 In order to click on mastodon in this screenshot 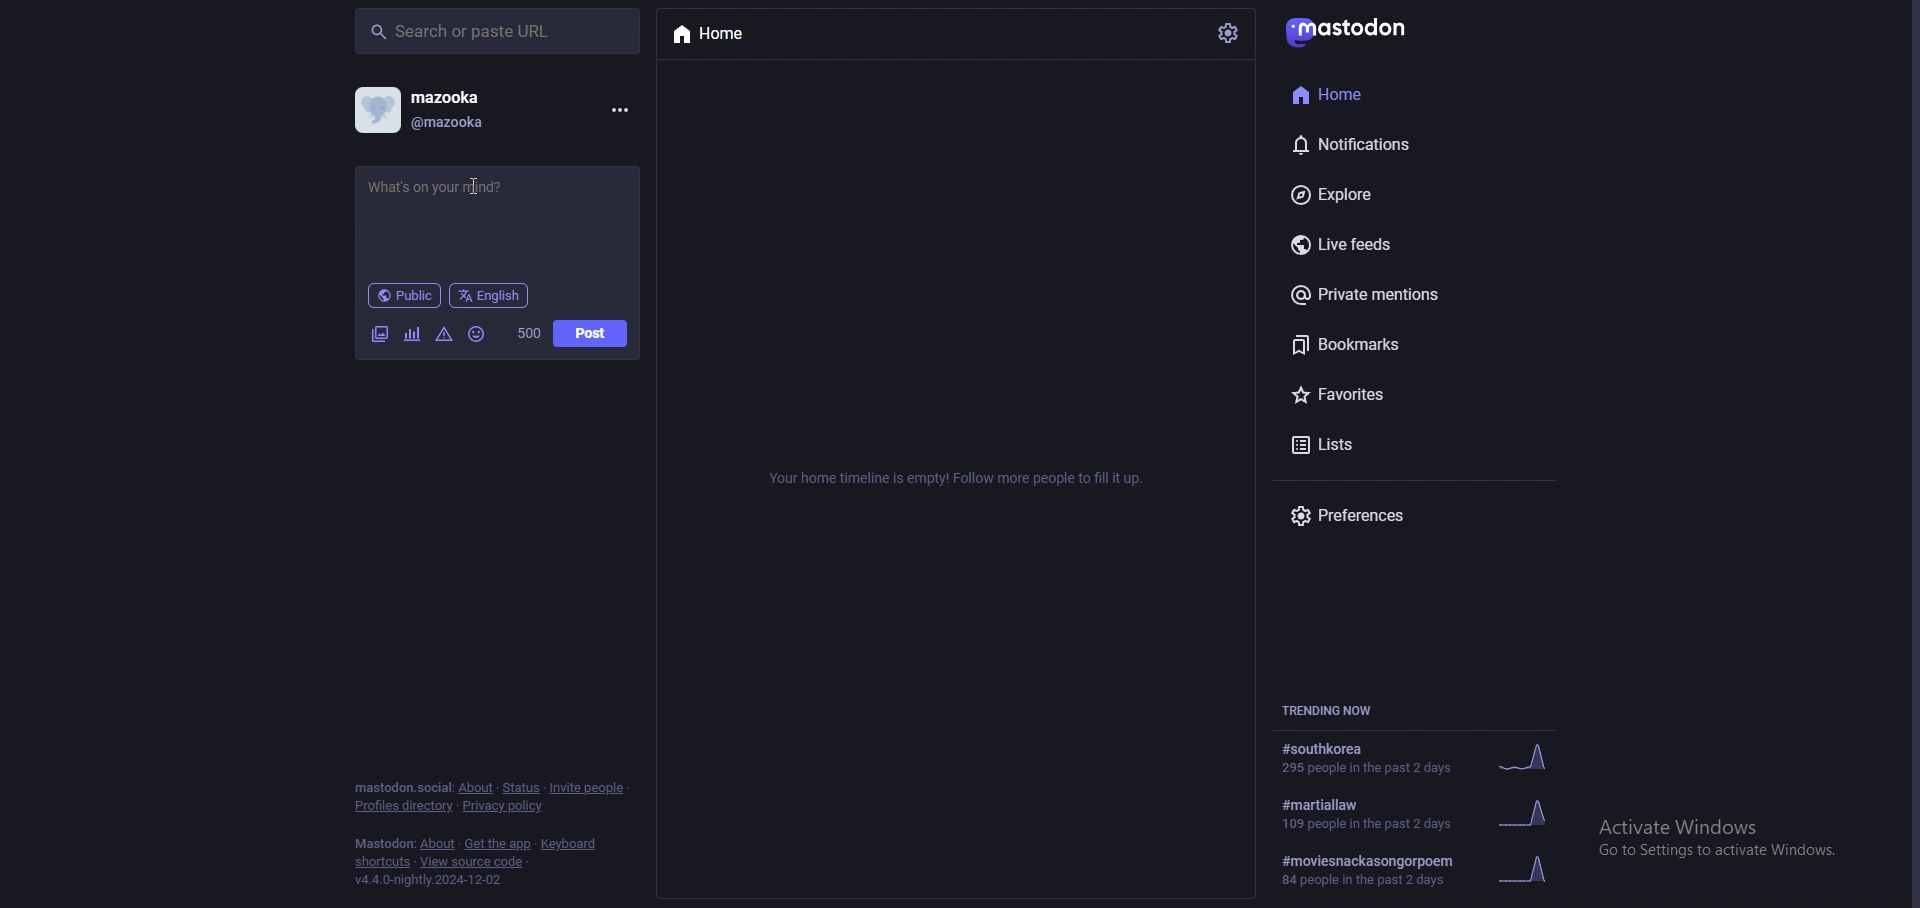, I will do `click(1355, 29)`.